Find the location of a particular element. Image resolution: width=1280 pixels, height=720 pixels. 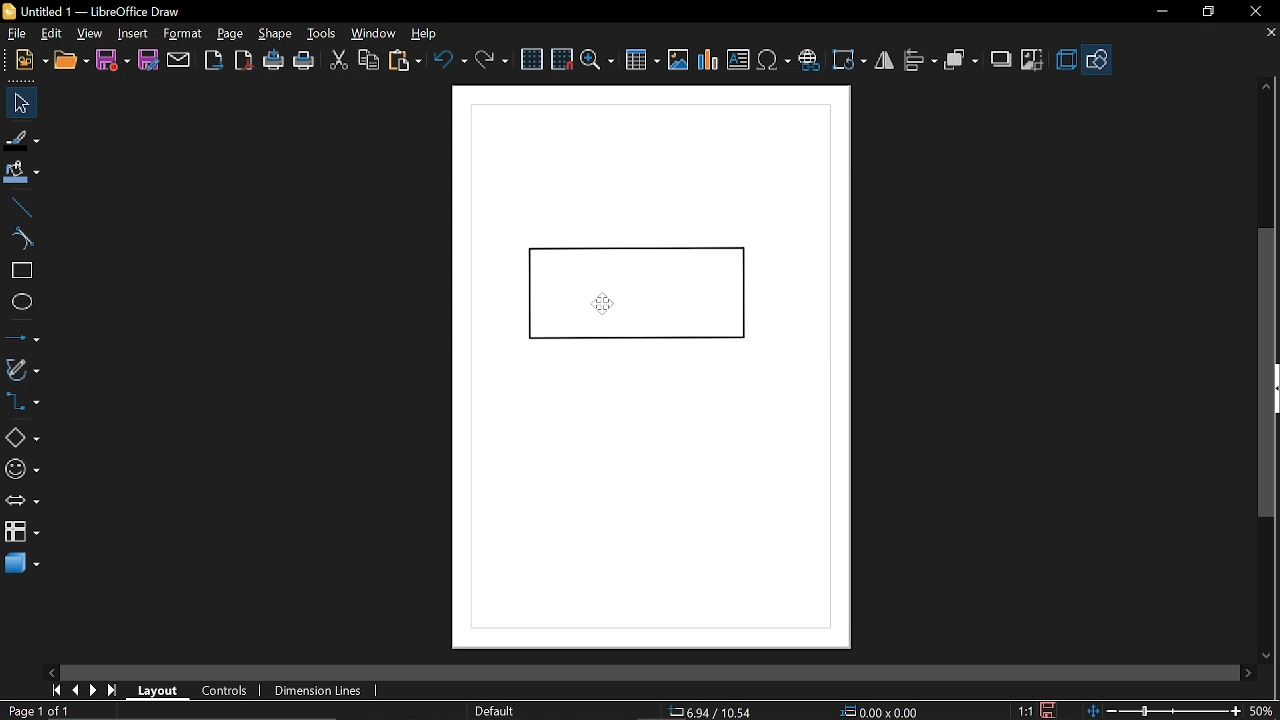

vertical scrollbar is located at coordinates (1266, 372).